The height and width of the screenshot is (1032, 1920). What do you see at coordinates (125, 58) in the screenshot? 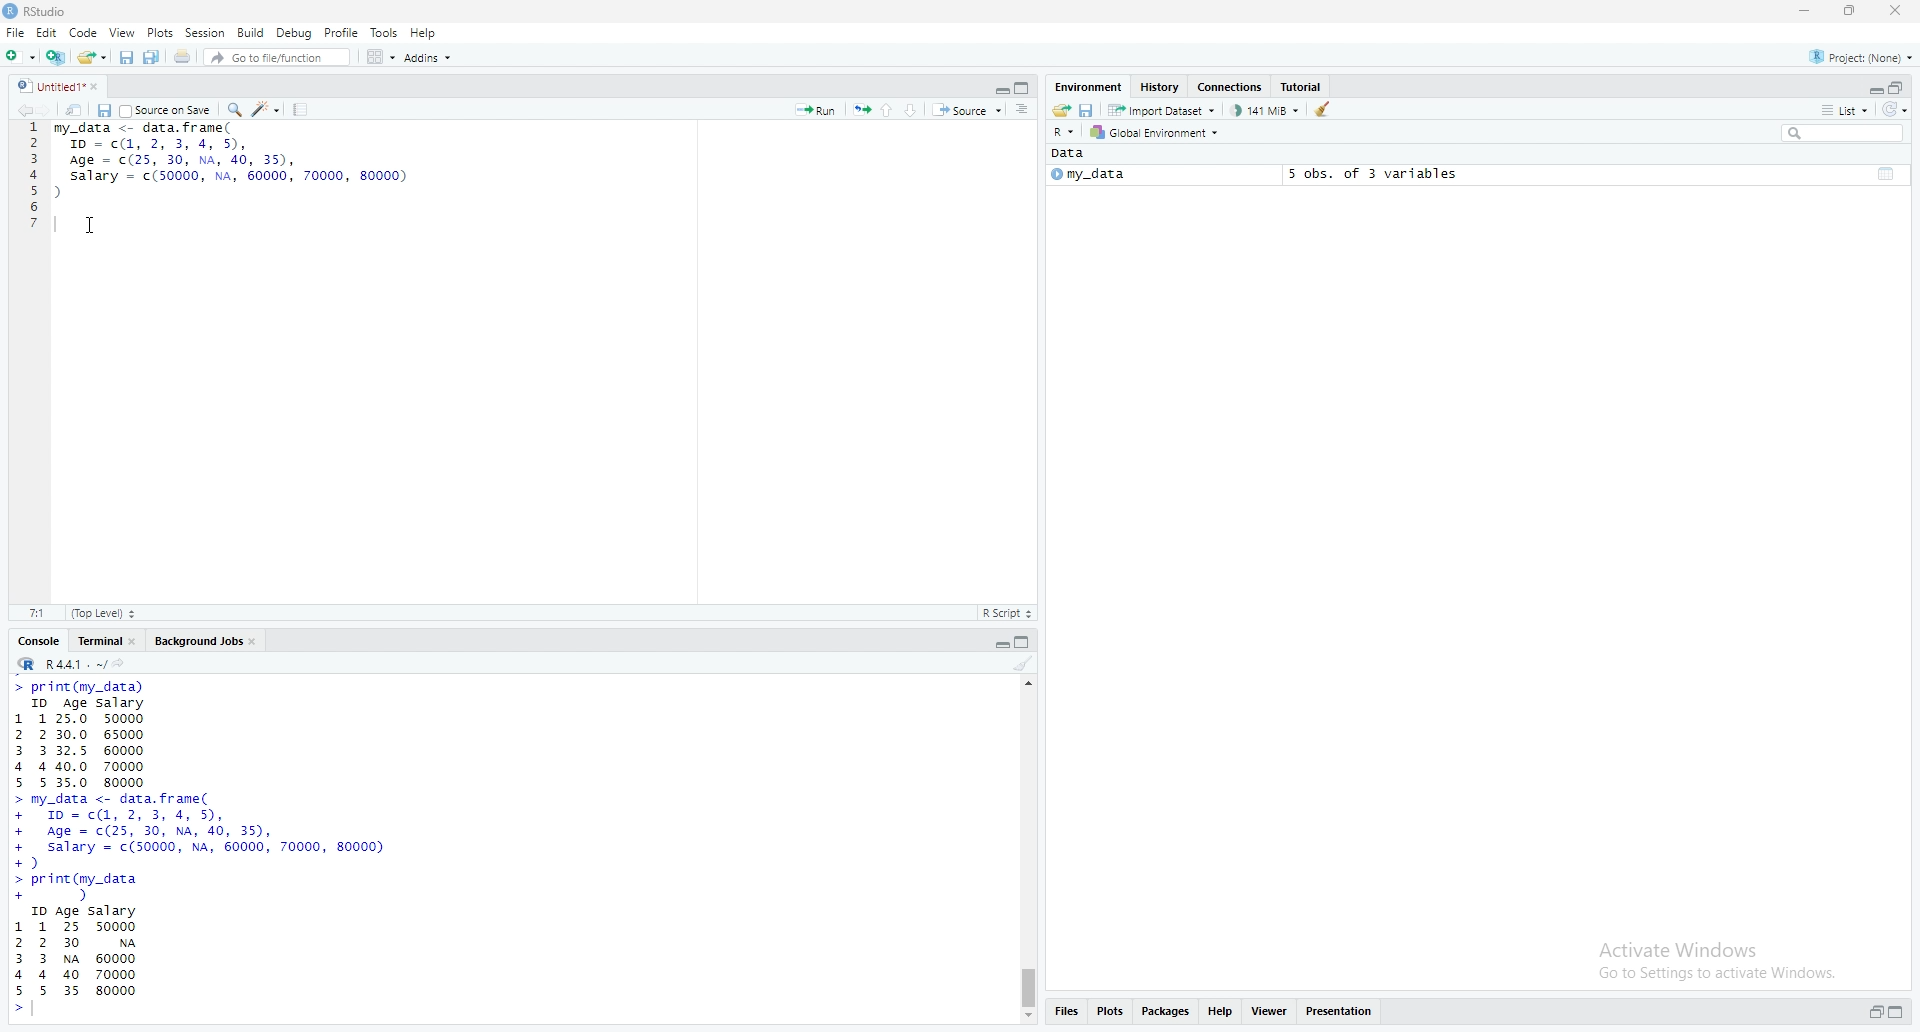
I see `save current document` at bounding box center [125, 58].